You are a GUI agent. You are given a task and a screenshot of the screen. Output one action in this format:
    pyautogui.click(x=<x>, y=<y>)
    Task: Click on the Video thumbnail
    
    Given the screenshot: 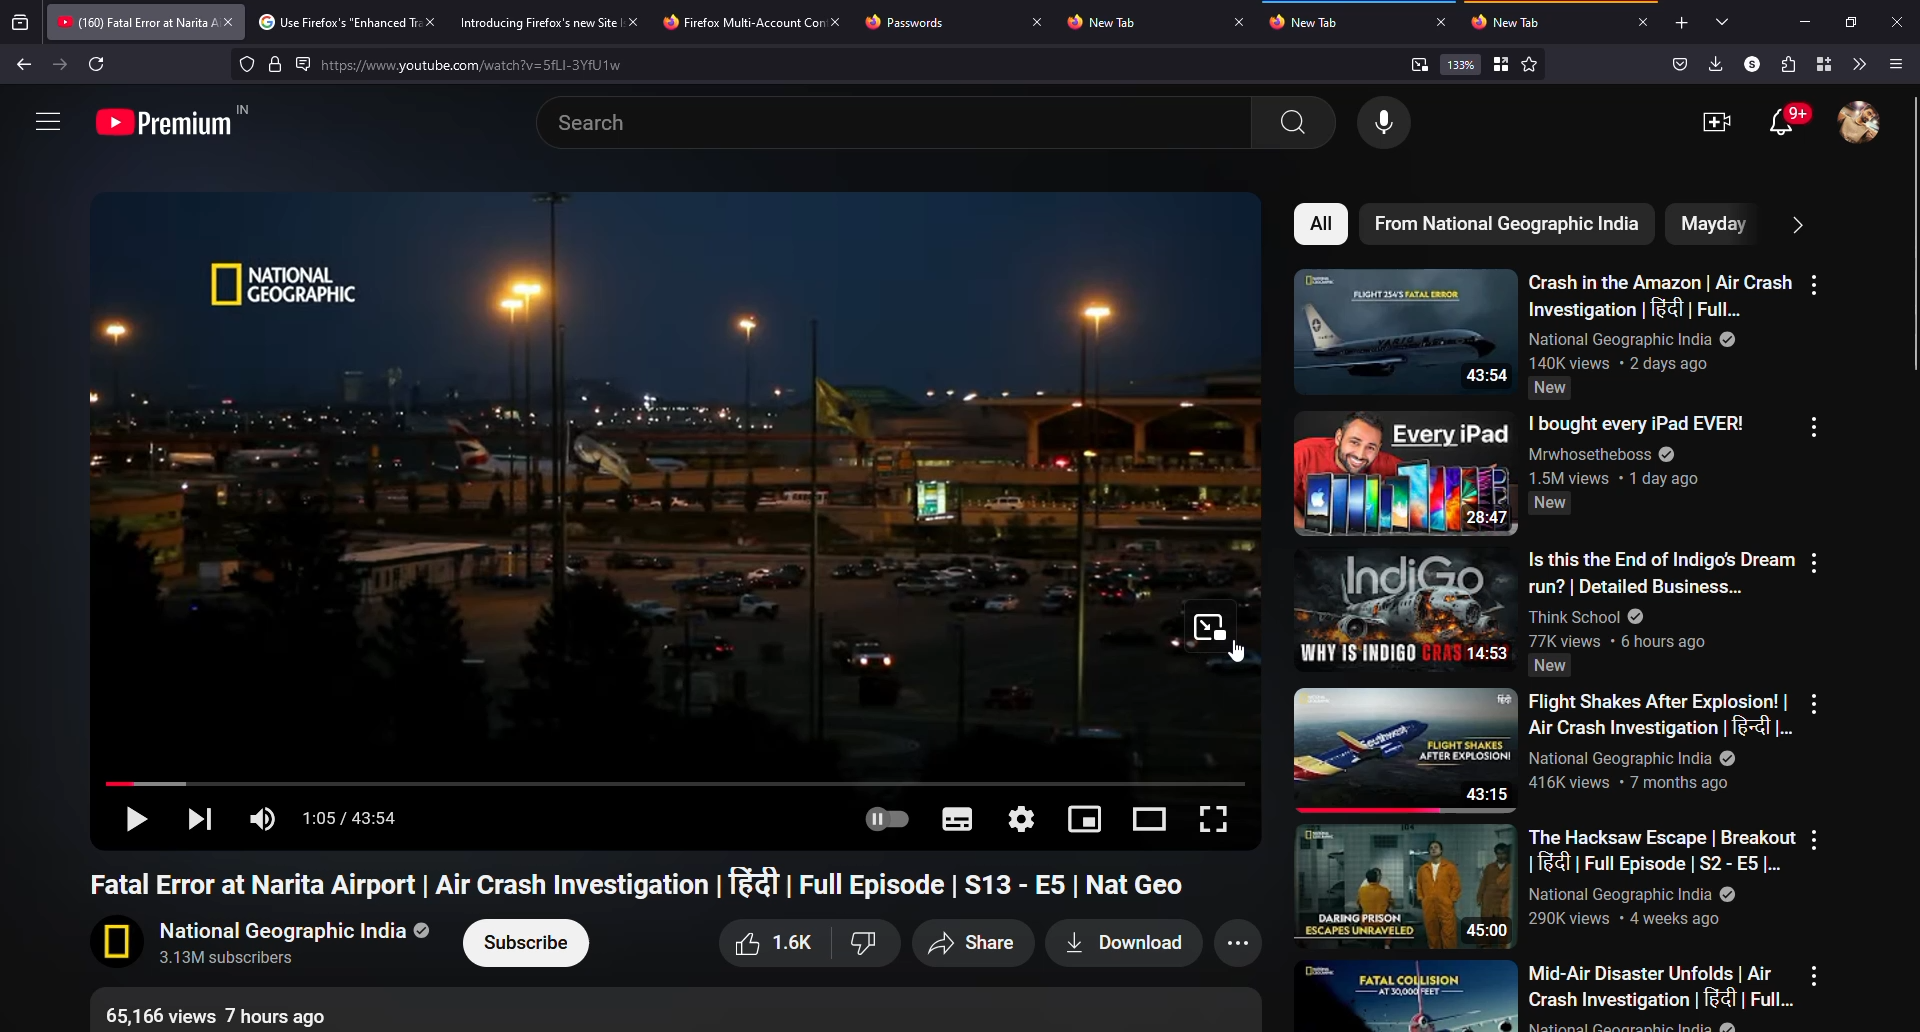 What is the action you would take?
    pyautogui.click(x=1405, y=887)
    